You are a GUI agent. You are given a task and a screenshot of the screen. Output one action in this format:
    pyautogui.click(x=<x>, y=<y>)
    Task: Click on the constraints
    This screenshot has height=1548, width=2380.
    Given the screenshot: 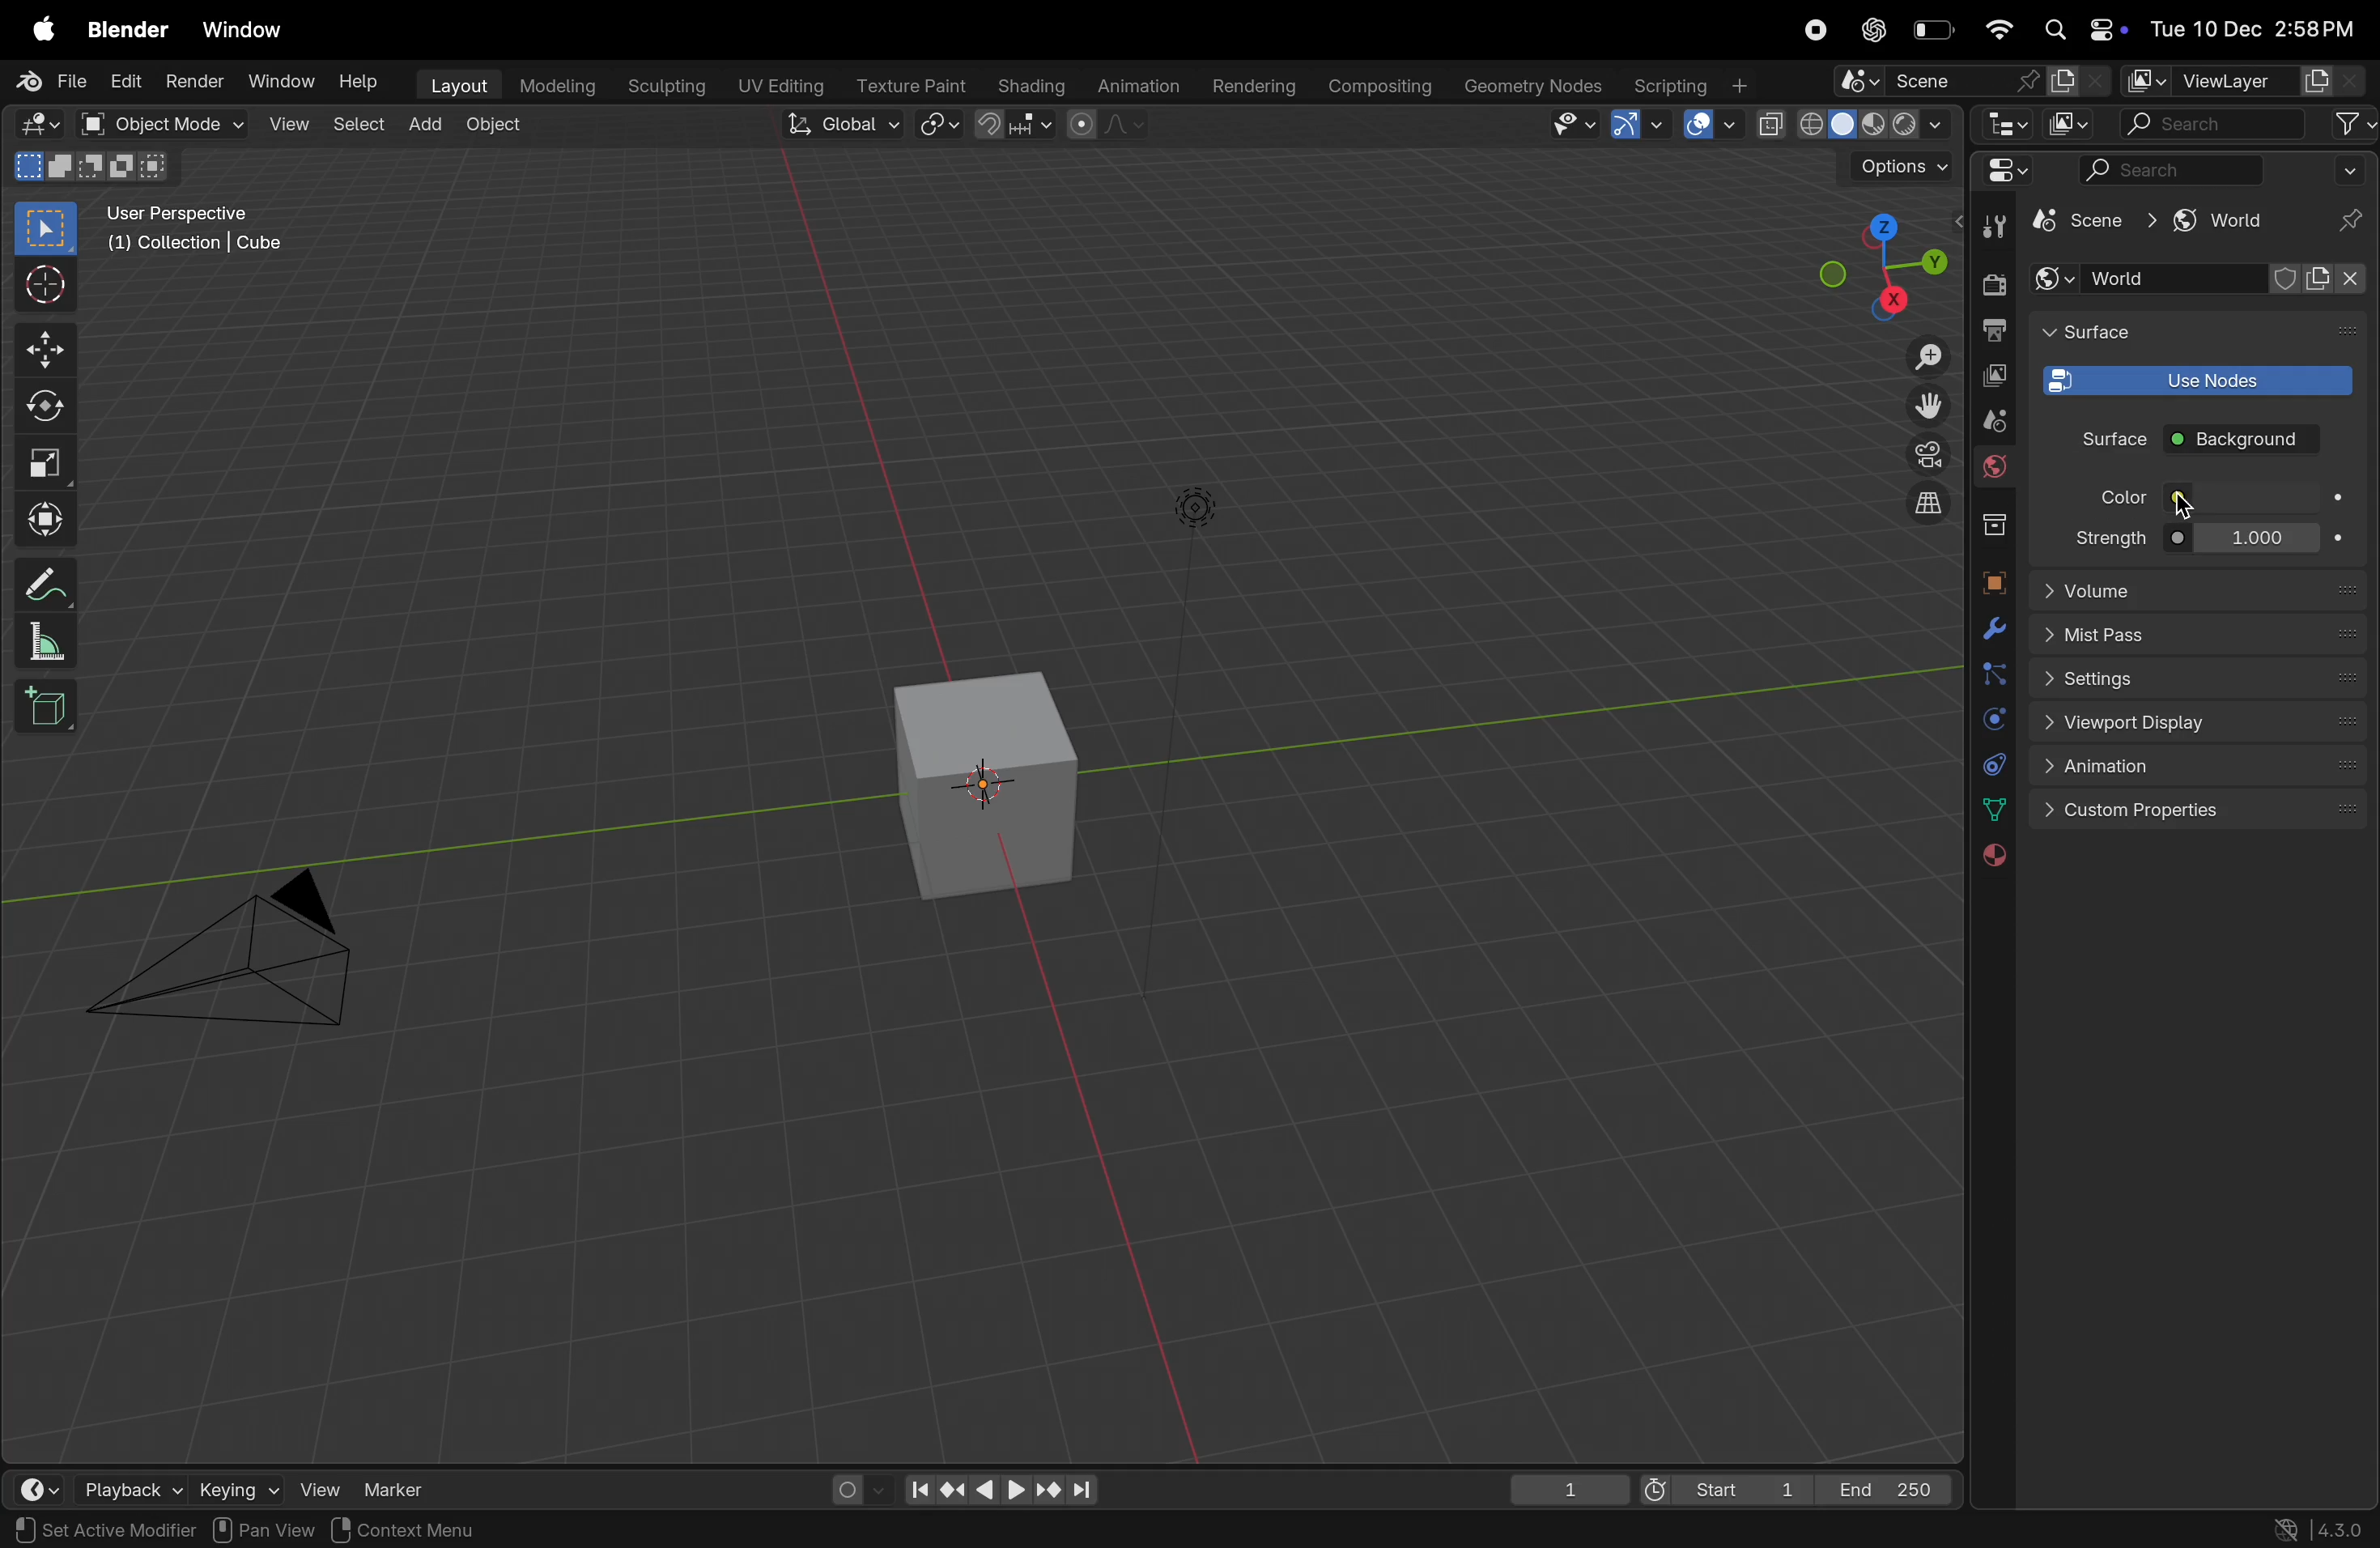 What is the action you would take?
    pyautogui.click(x=1992, y=764)
    